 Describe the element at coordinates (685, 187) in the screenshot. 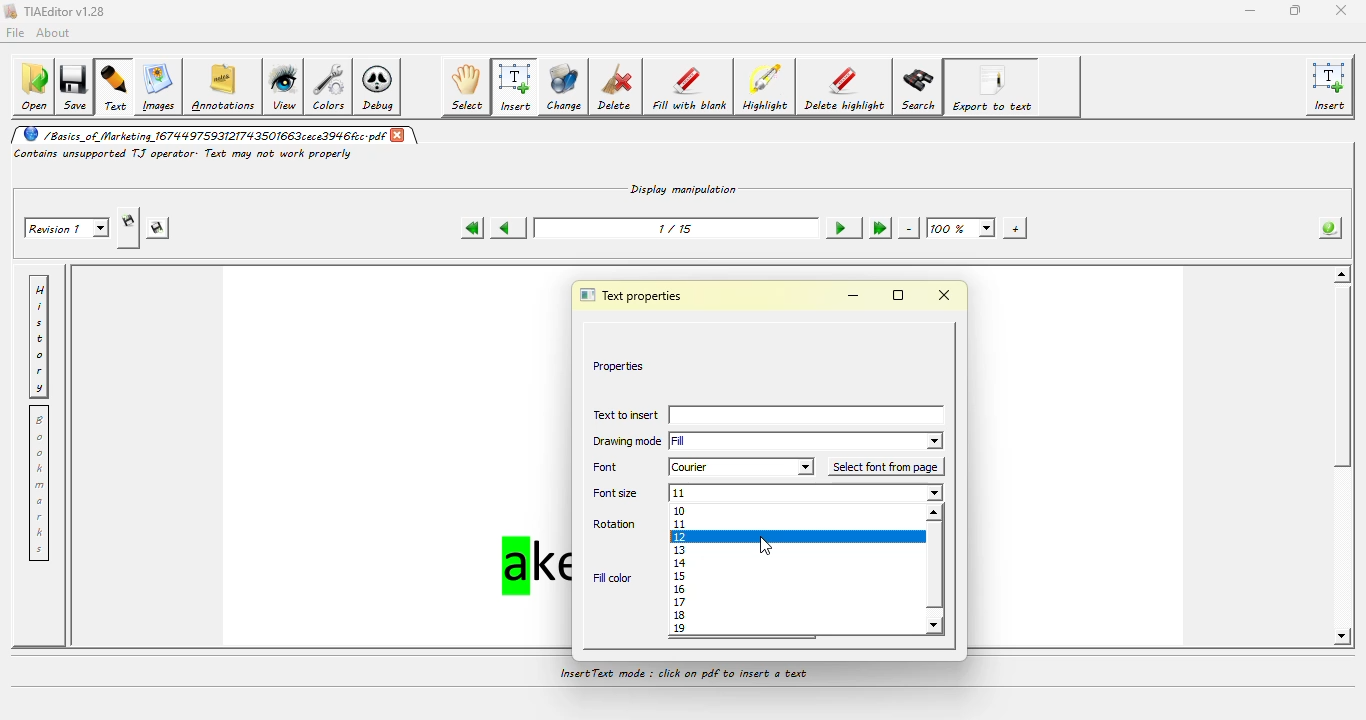

I see `Display manipulation` at that location.